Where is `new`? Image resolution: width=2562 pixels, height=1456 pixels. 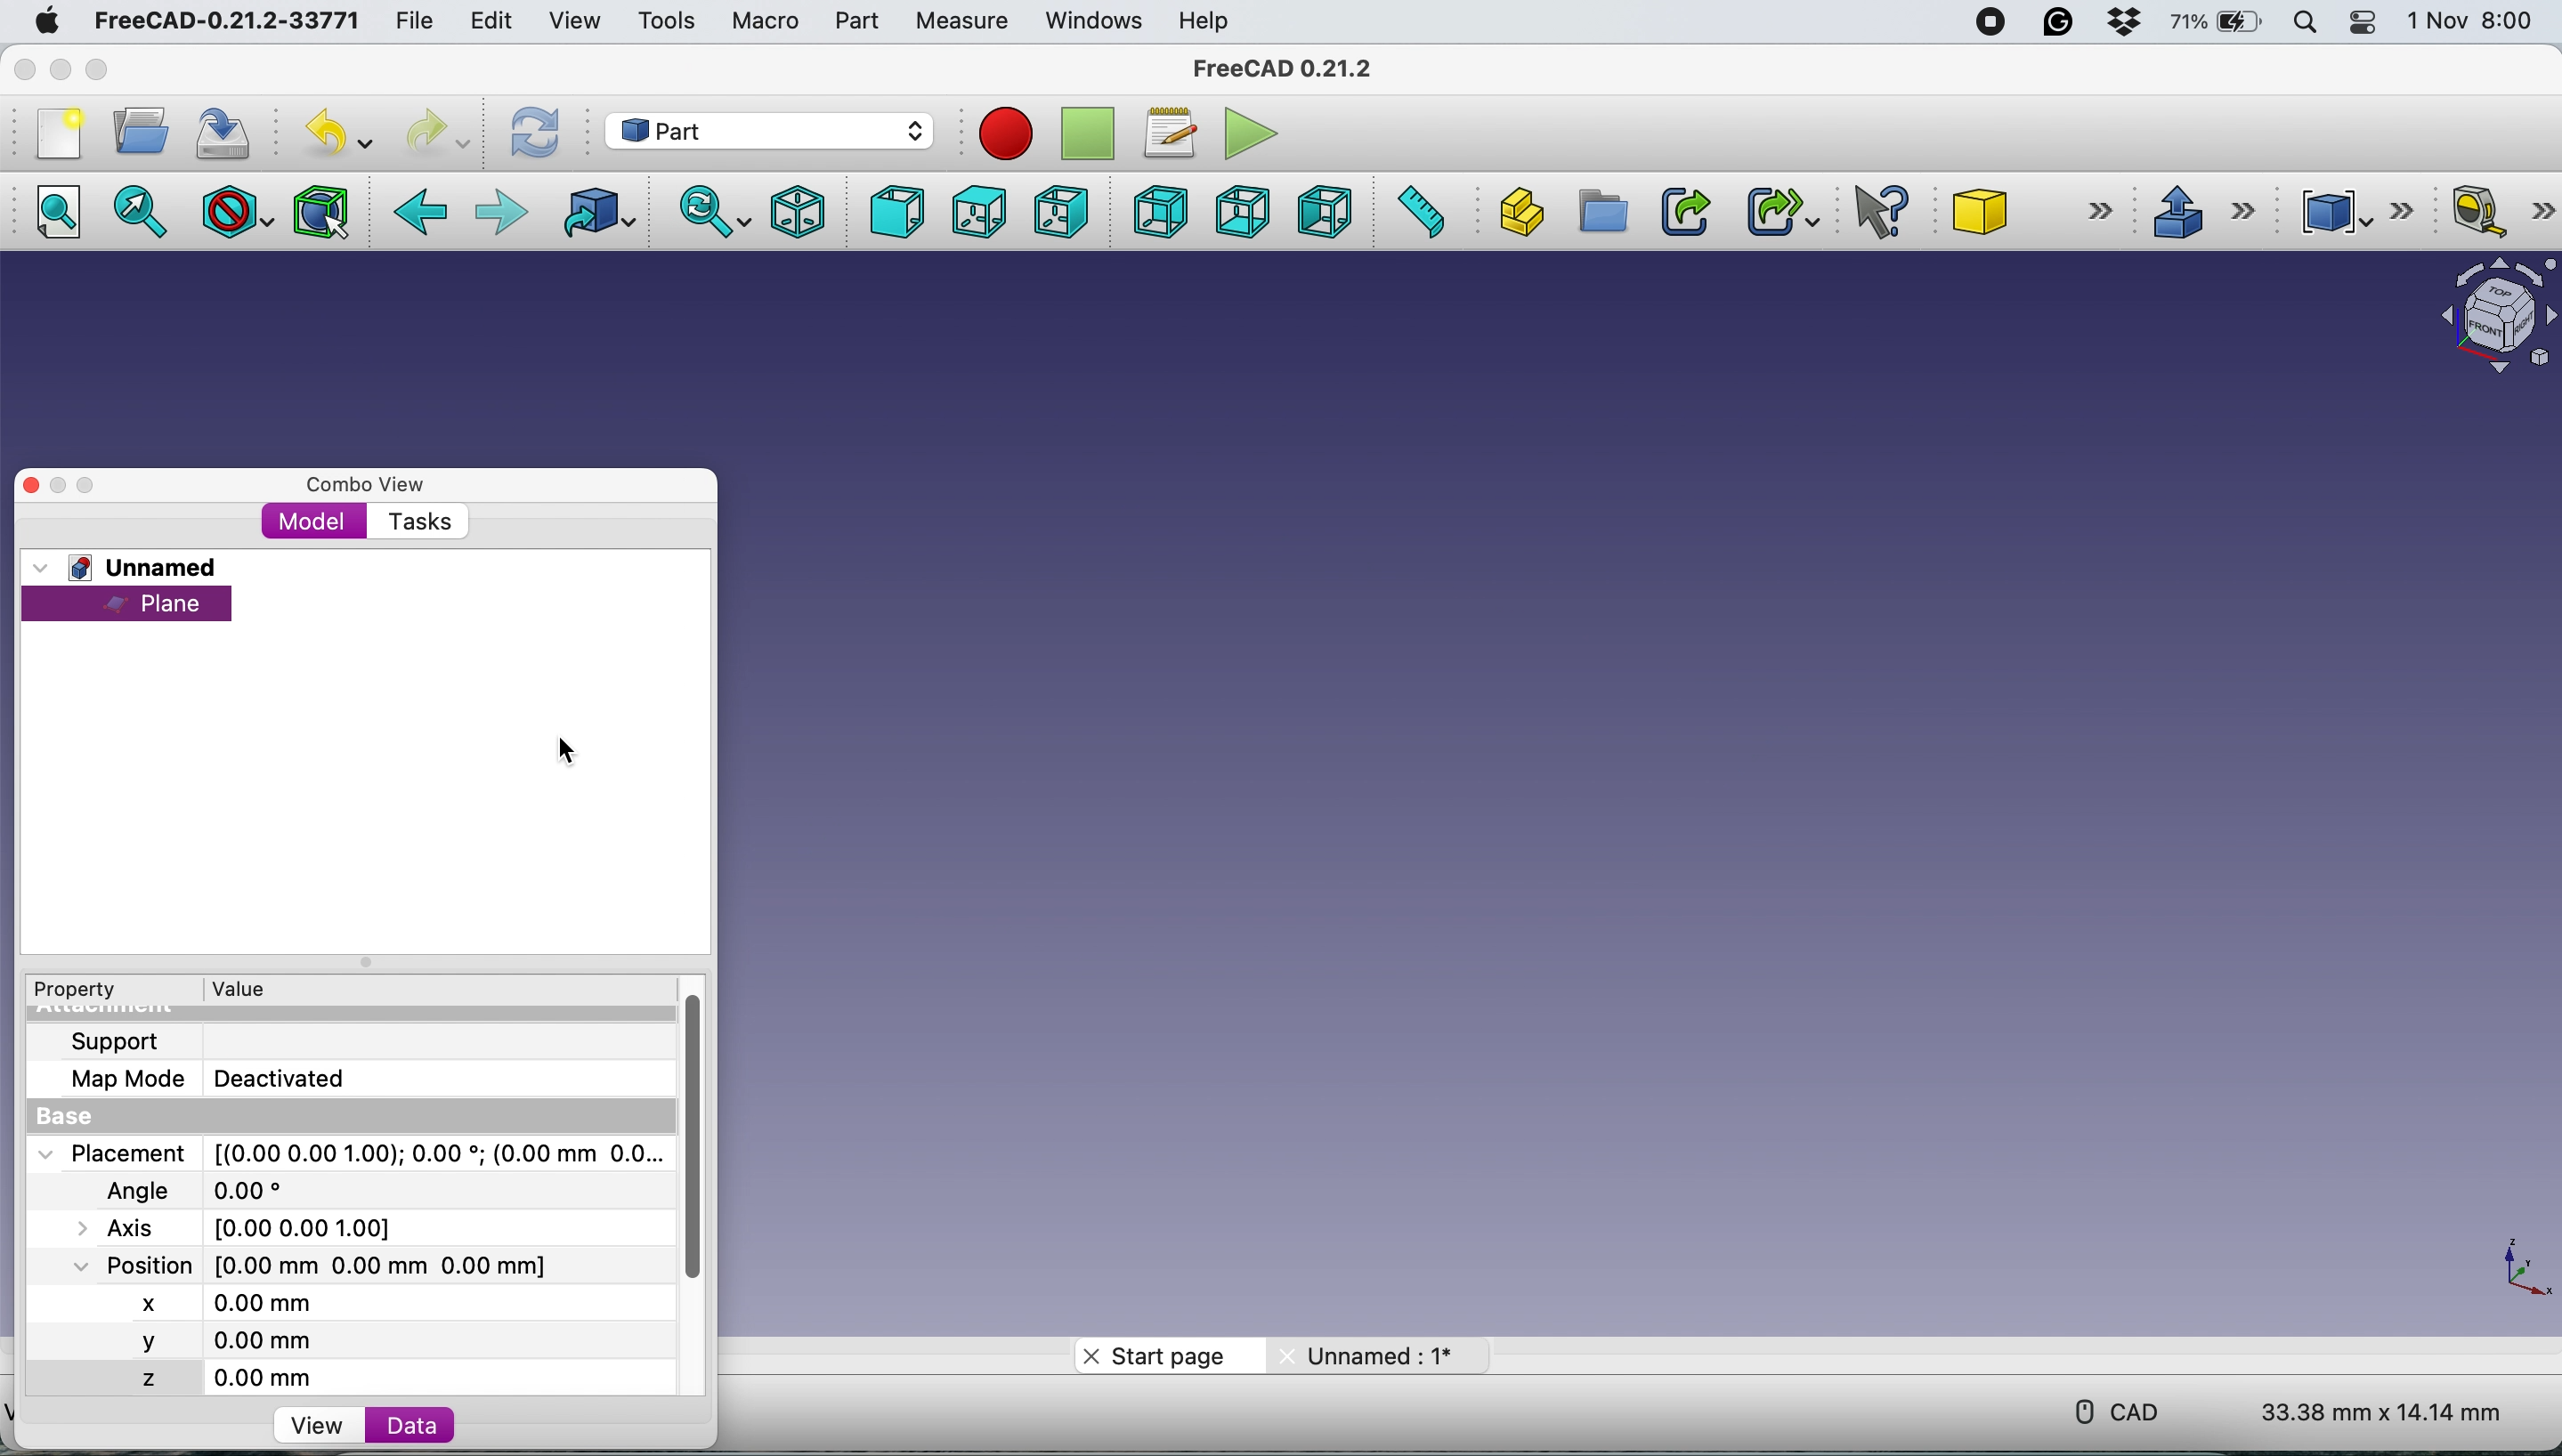 new is located at coordinates (57, 129).